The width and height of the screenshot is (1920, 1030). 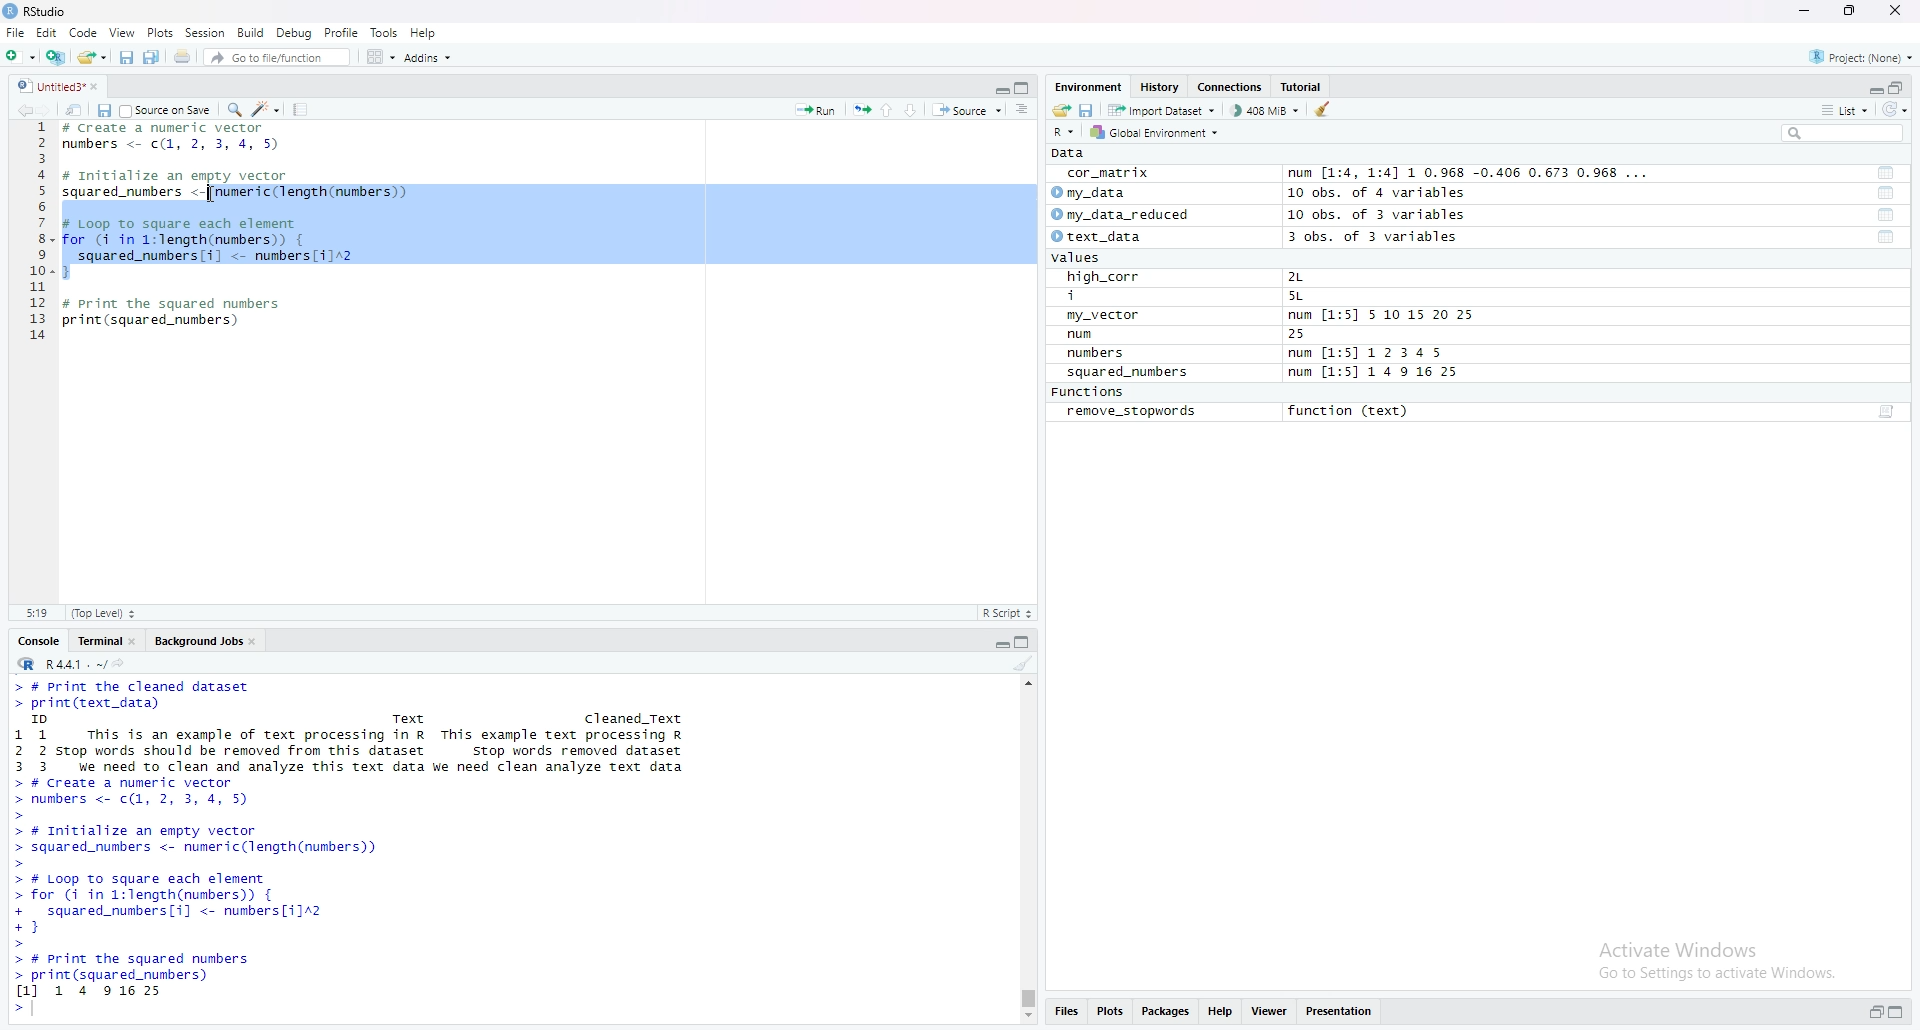 I want to click on Load Workspace, so click(x=1061, y=108).